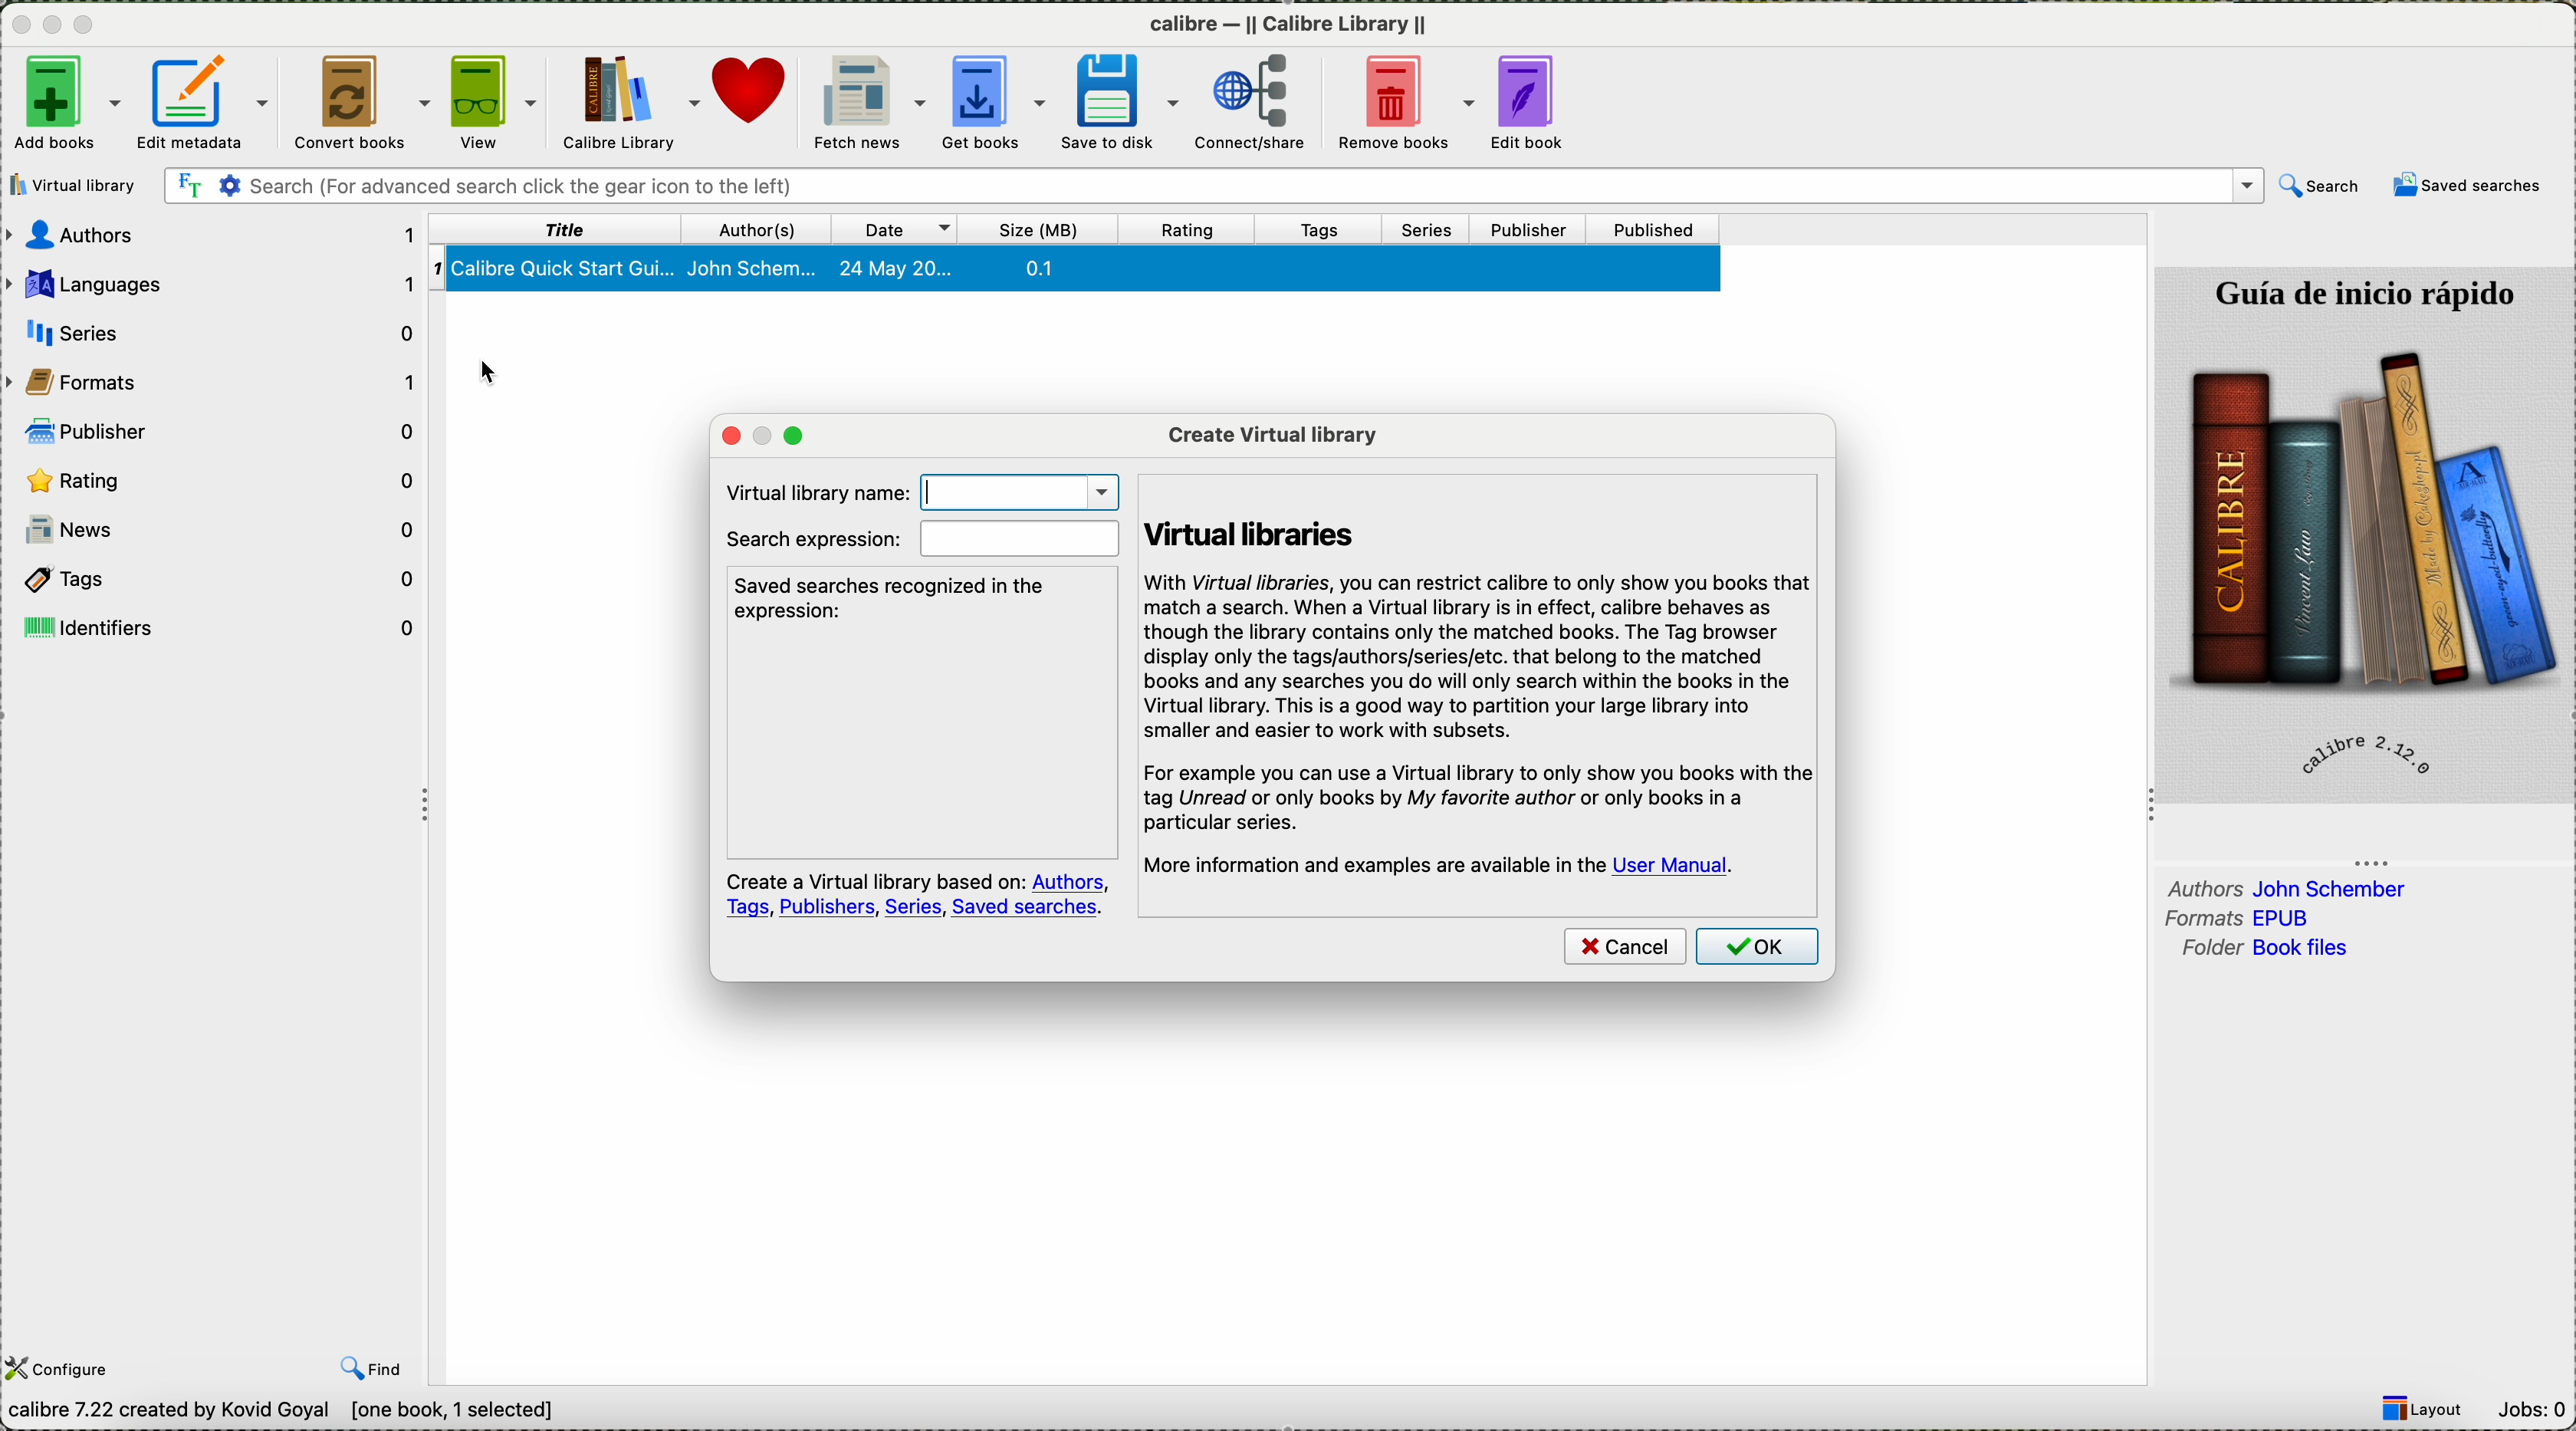 The image size is (2576, 1431). Describe the element at coordinates (921, 540) in the screenshot. I see `search expression` at that location.